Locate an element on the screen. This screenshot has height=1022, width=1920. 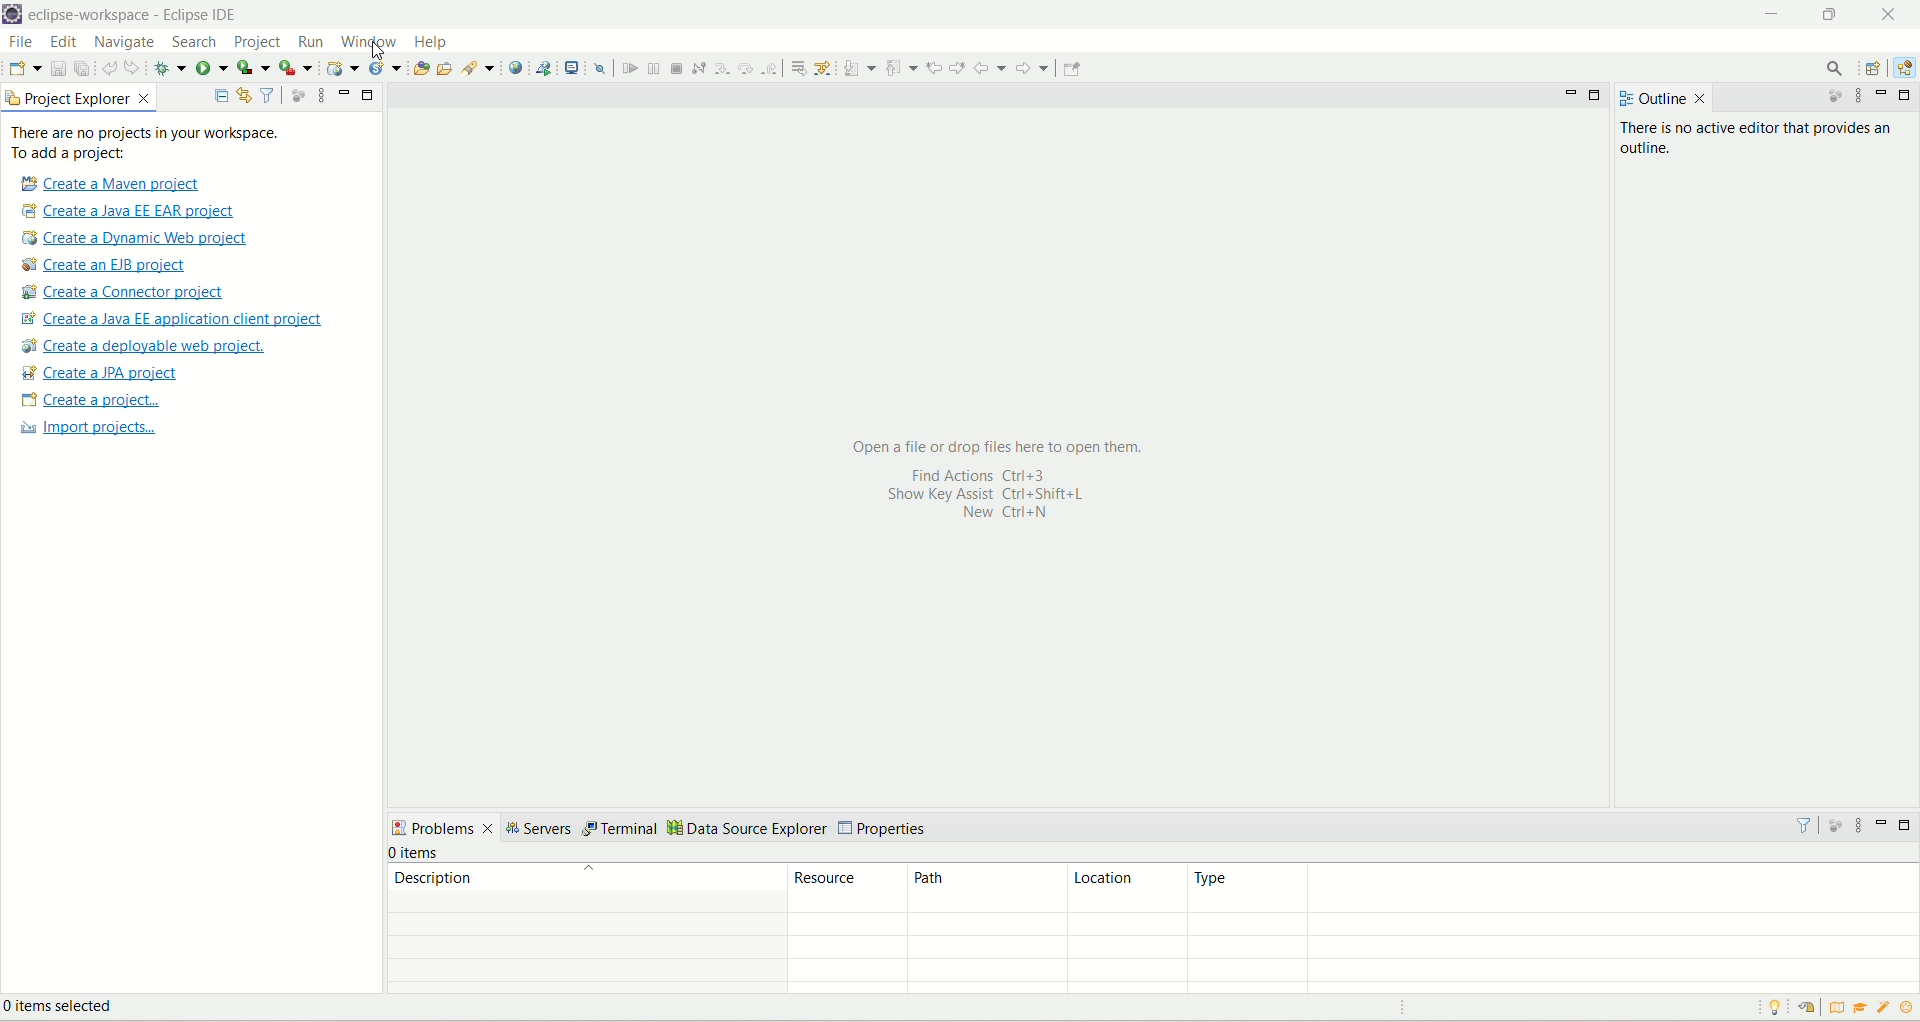
open task is located at coordinates (448, 70).